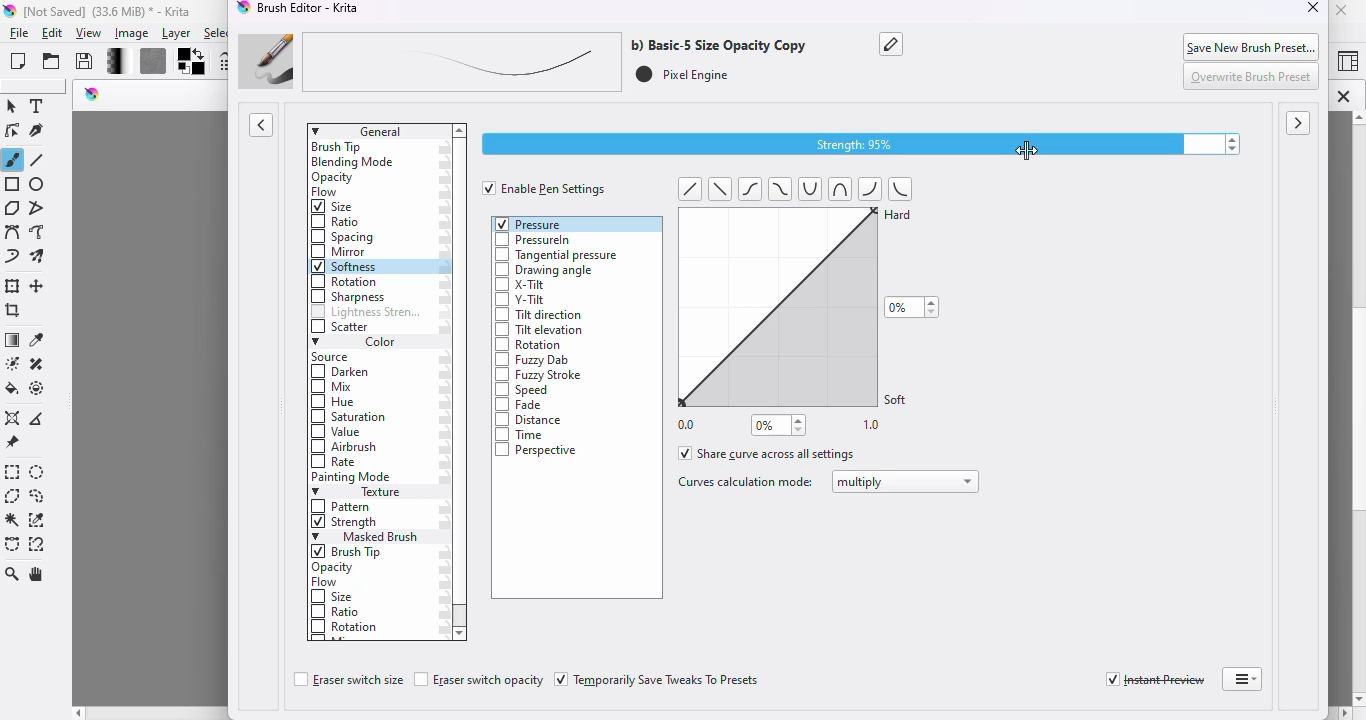 This screenshot has width=1366, height=720. I want to click on close tab, so click(1343, 96).